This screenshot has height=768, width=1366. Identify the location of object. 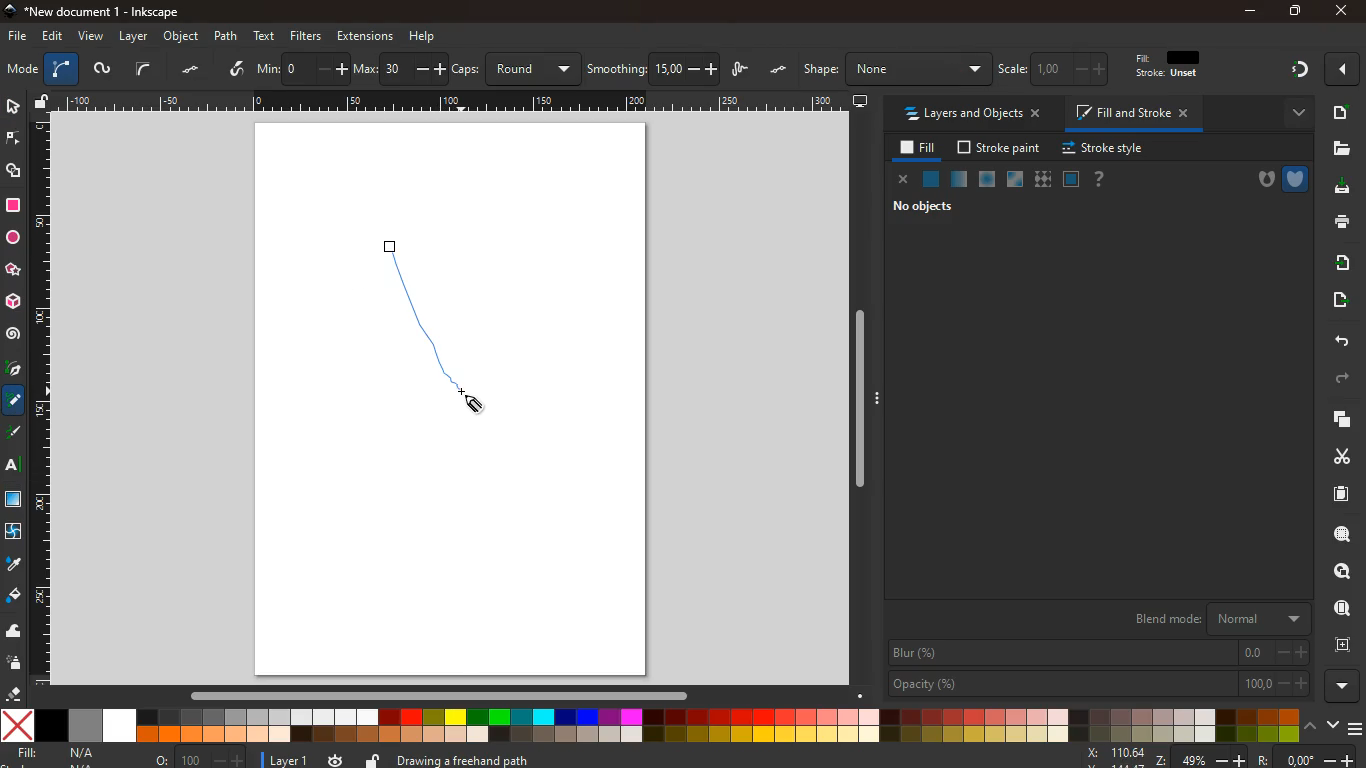
(183, 36).